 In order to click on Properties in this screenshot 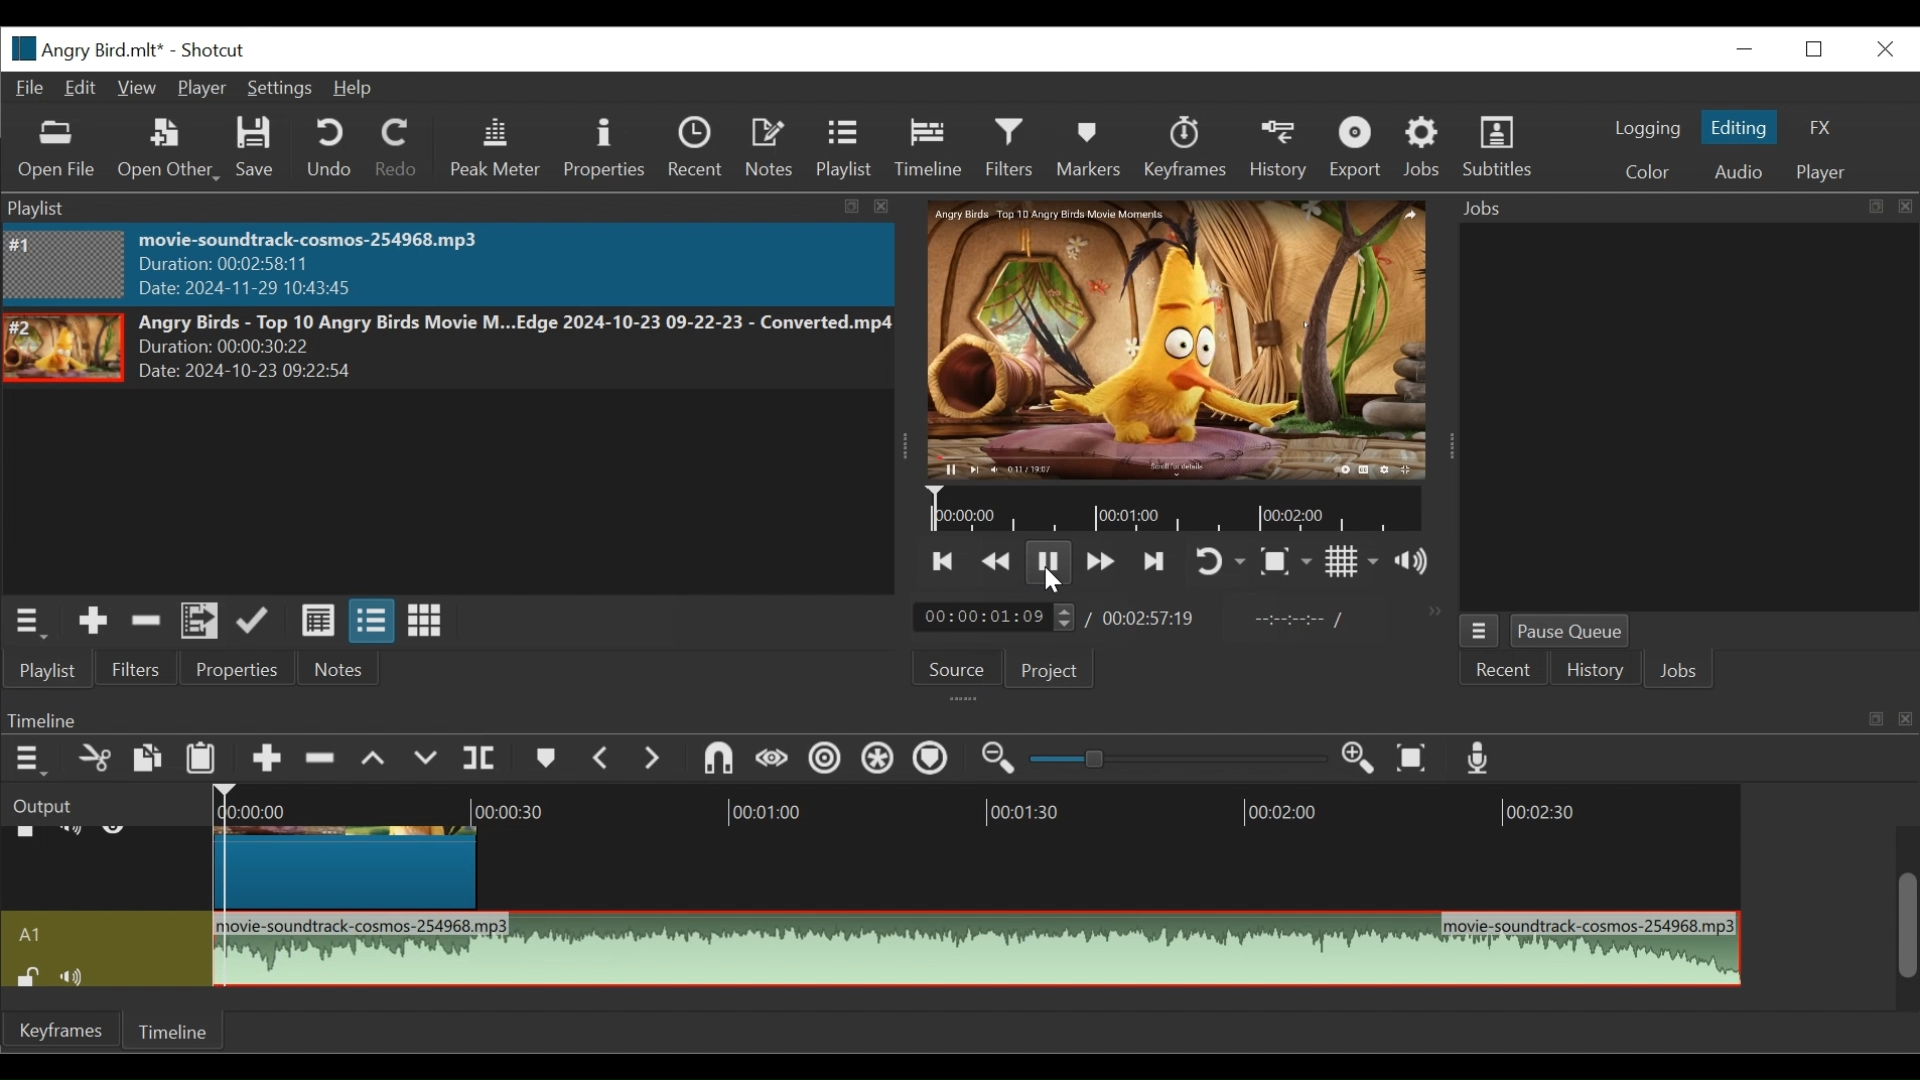, I will do `click(241, 670)`.